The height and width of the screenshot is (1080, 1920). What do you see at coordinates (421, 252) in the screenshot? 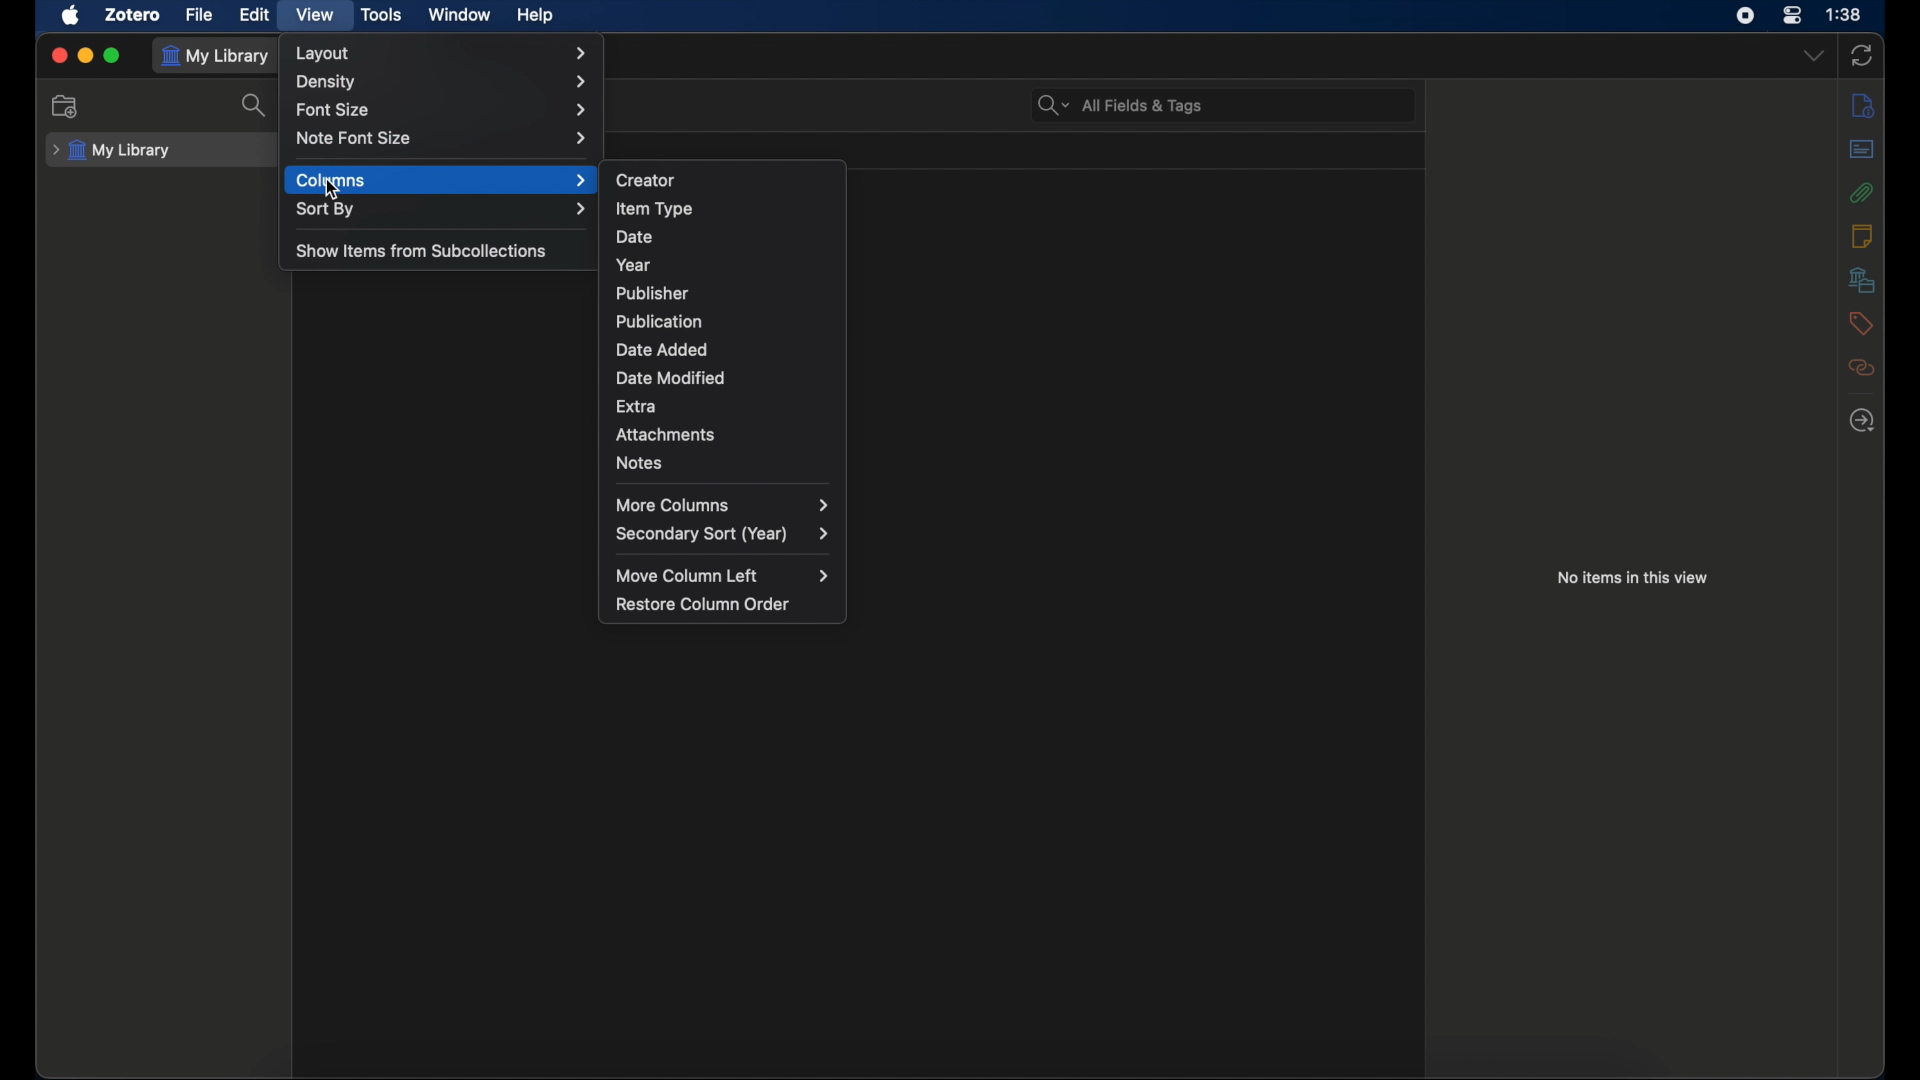
I see `show items for subcollection` at bounding box center [421, 252].